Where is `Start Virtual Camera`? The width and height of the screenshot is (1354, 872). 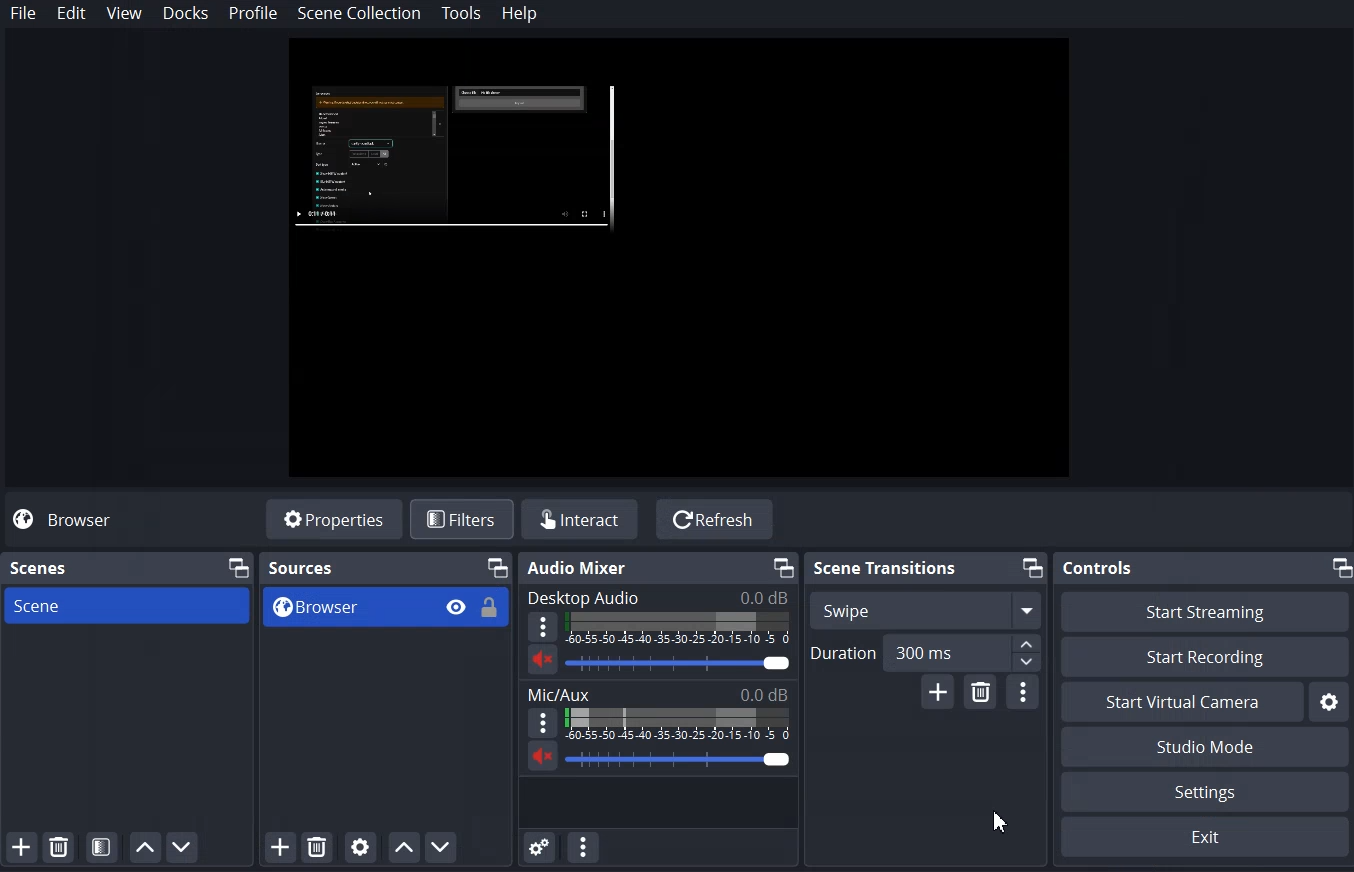 Start Virtual Camera is located at coordinates (1181, 701).